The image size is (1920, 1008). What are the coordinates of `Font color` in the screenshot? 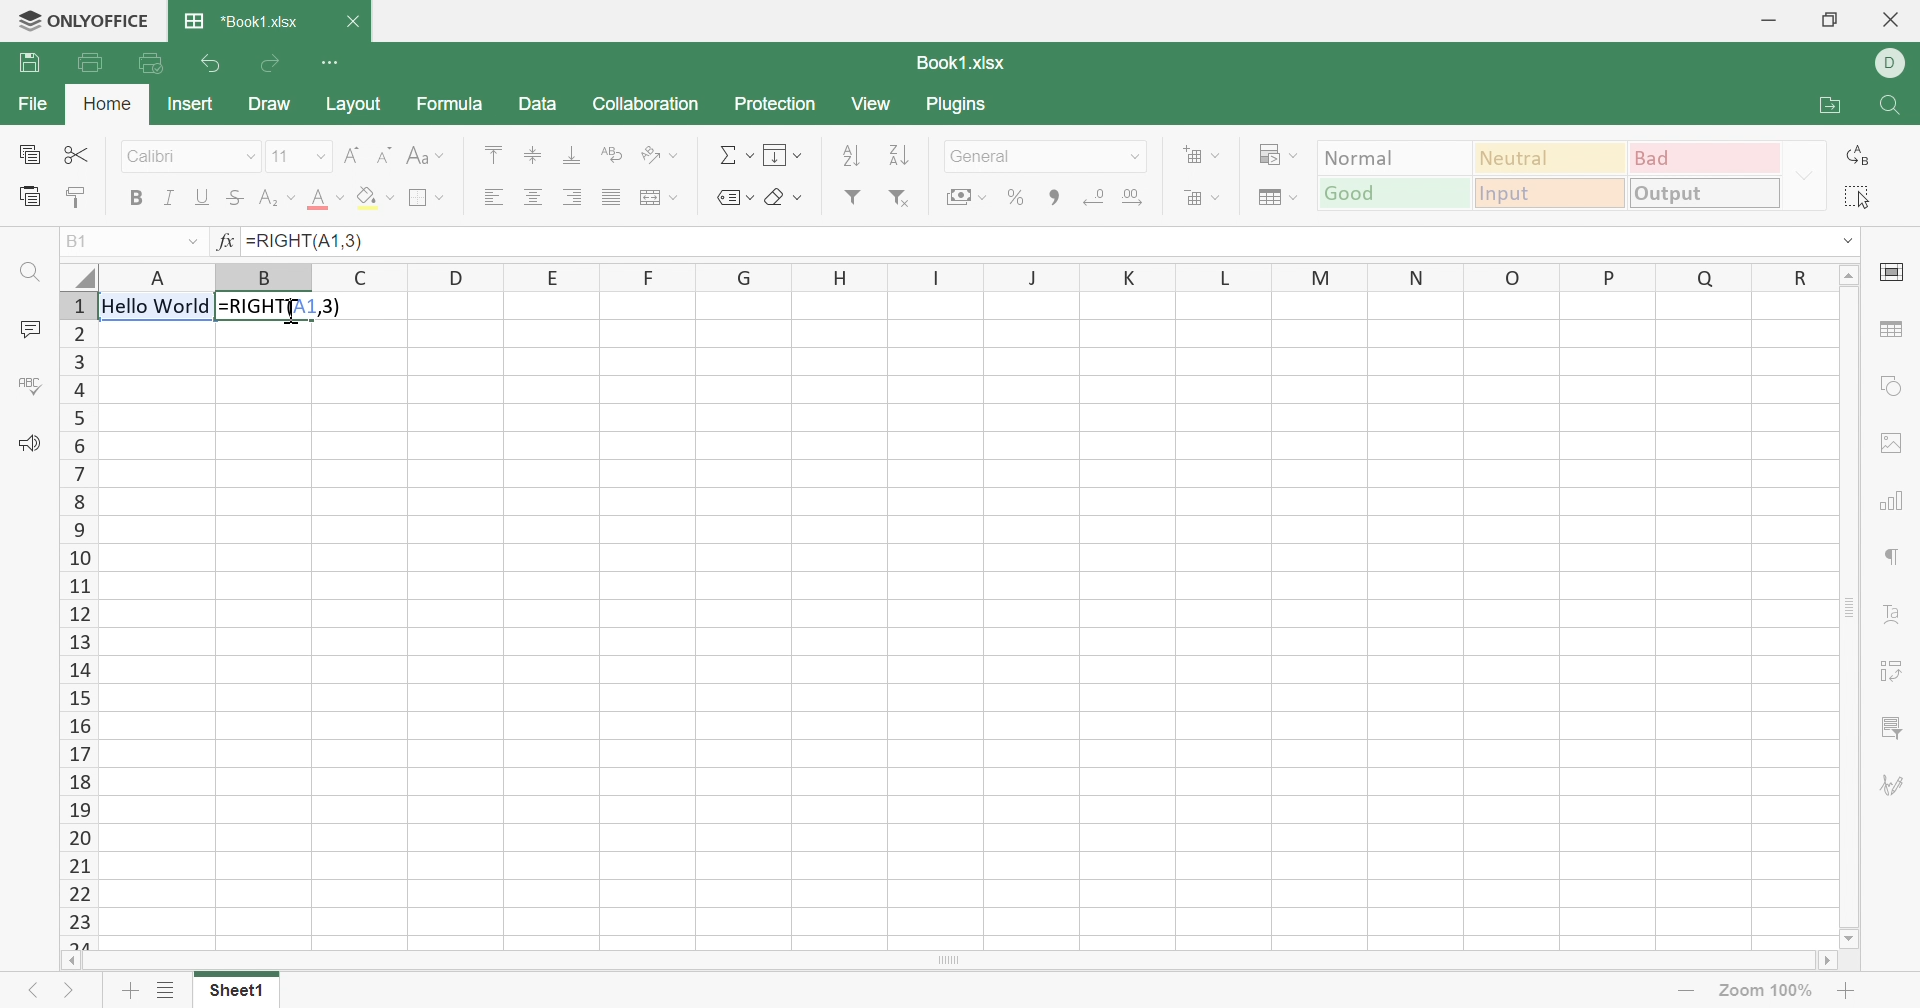 It's located at (327, 197).